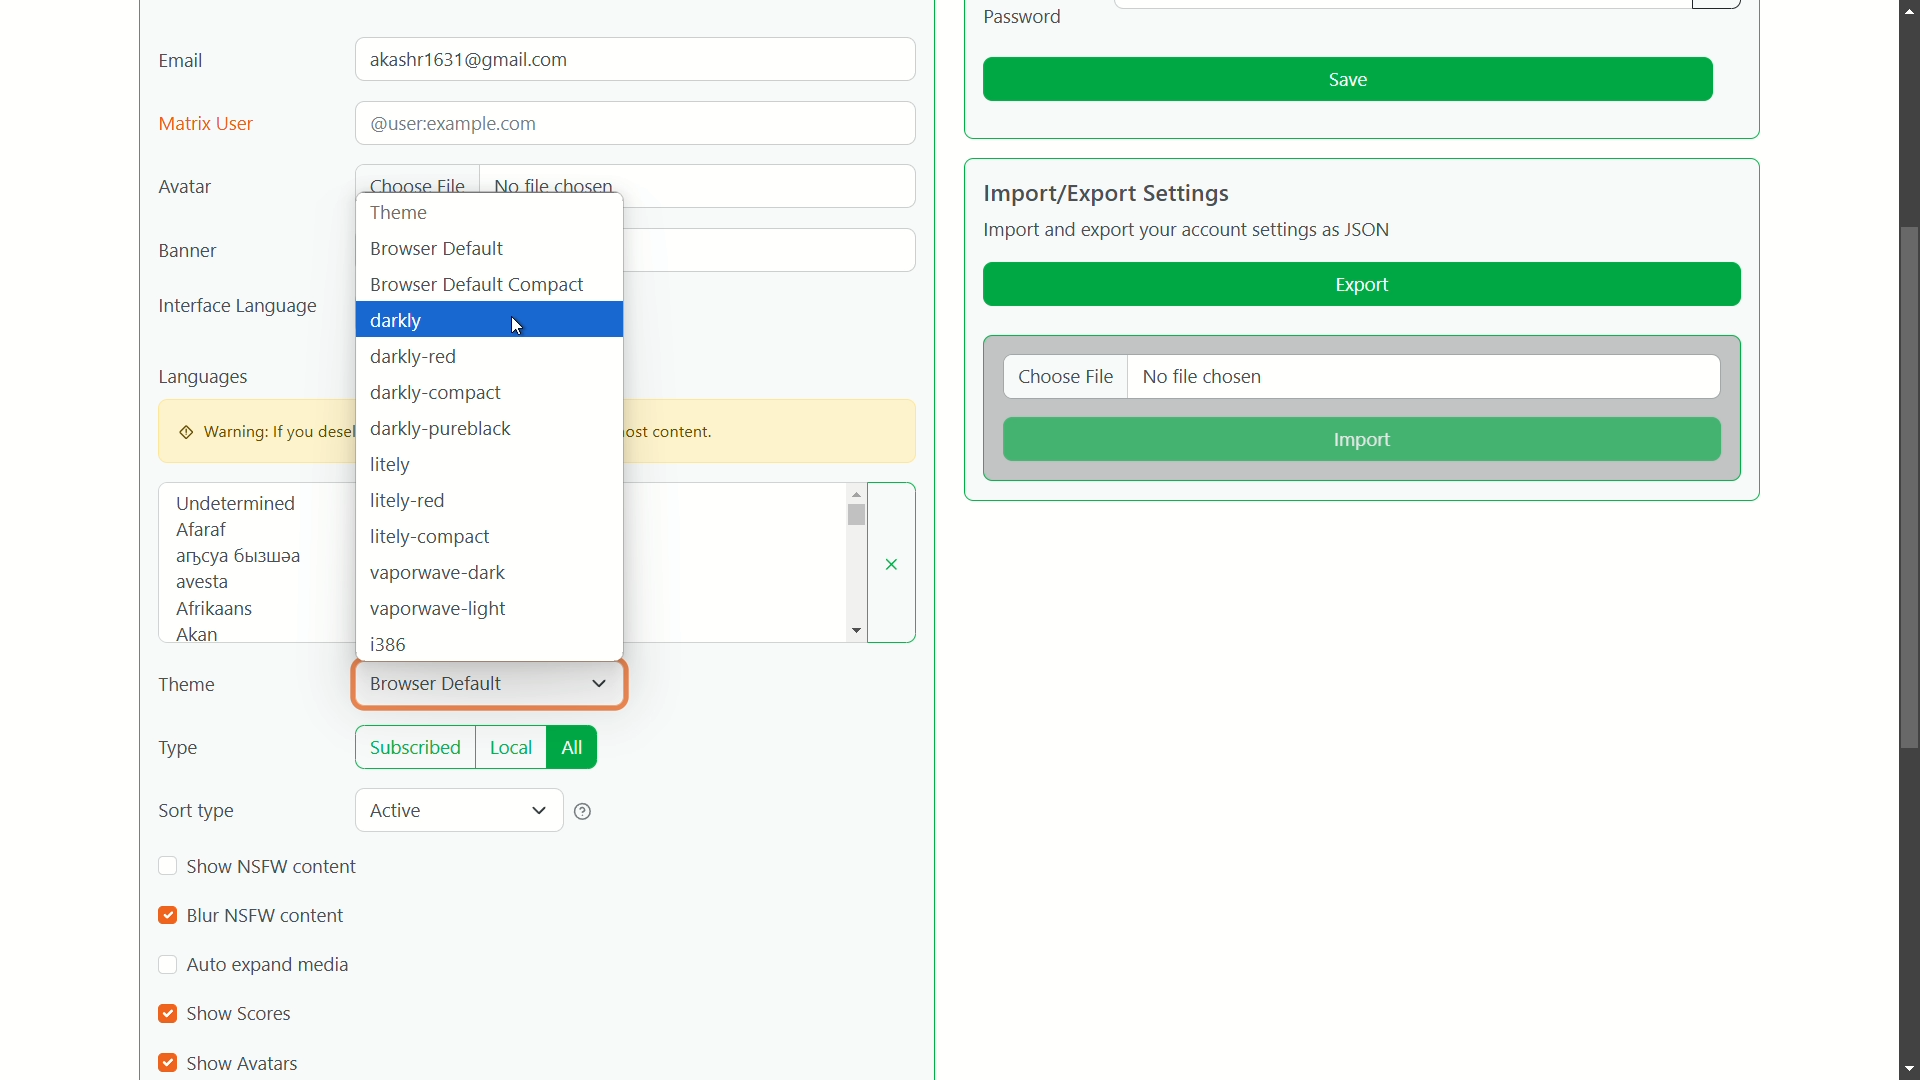 The height and width of the screenshot is (1080, 1920). Describe the element at coordinates (215, 608) in the screenshot. I see `afrikaans` at that location.